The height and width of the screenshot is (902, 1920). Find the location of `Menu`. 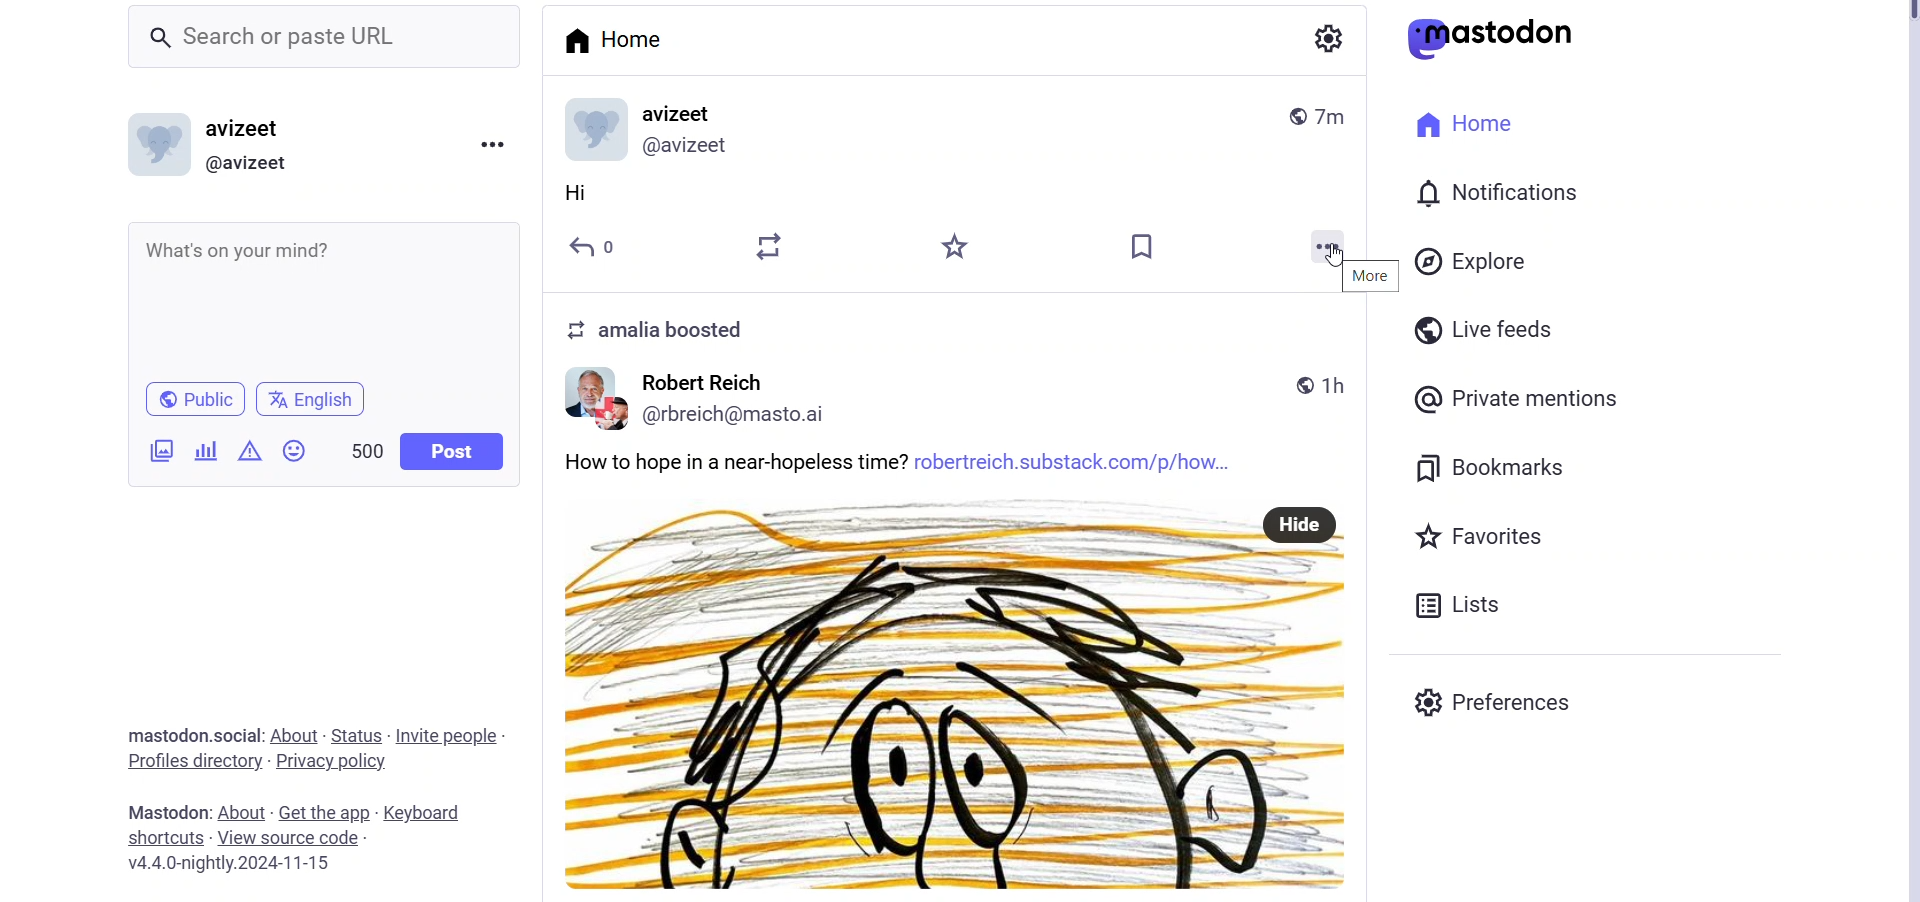

Menu is located at coordinates (491, 144).